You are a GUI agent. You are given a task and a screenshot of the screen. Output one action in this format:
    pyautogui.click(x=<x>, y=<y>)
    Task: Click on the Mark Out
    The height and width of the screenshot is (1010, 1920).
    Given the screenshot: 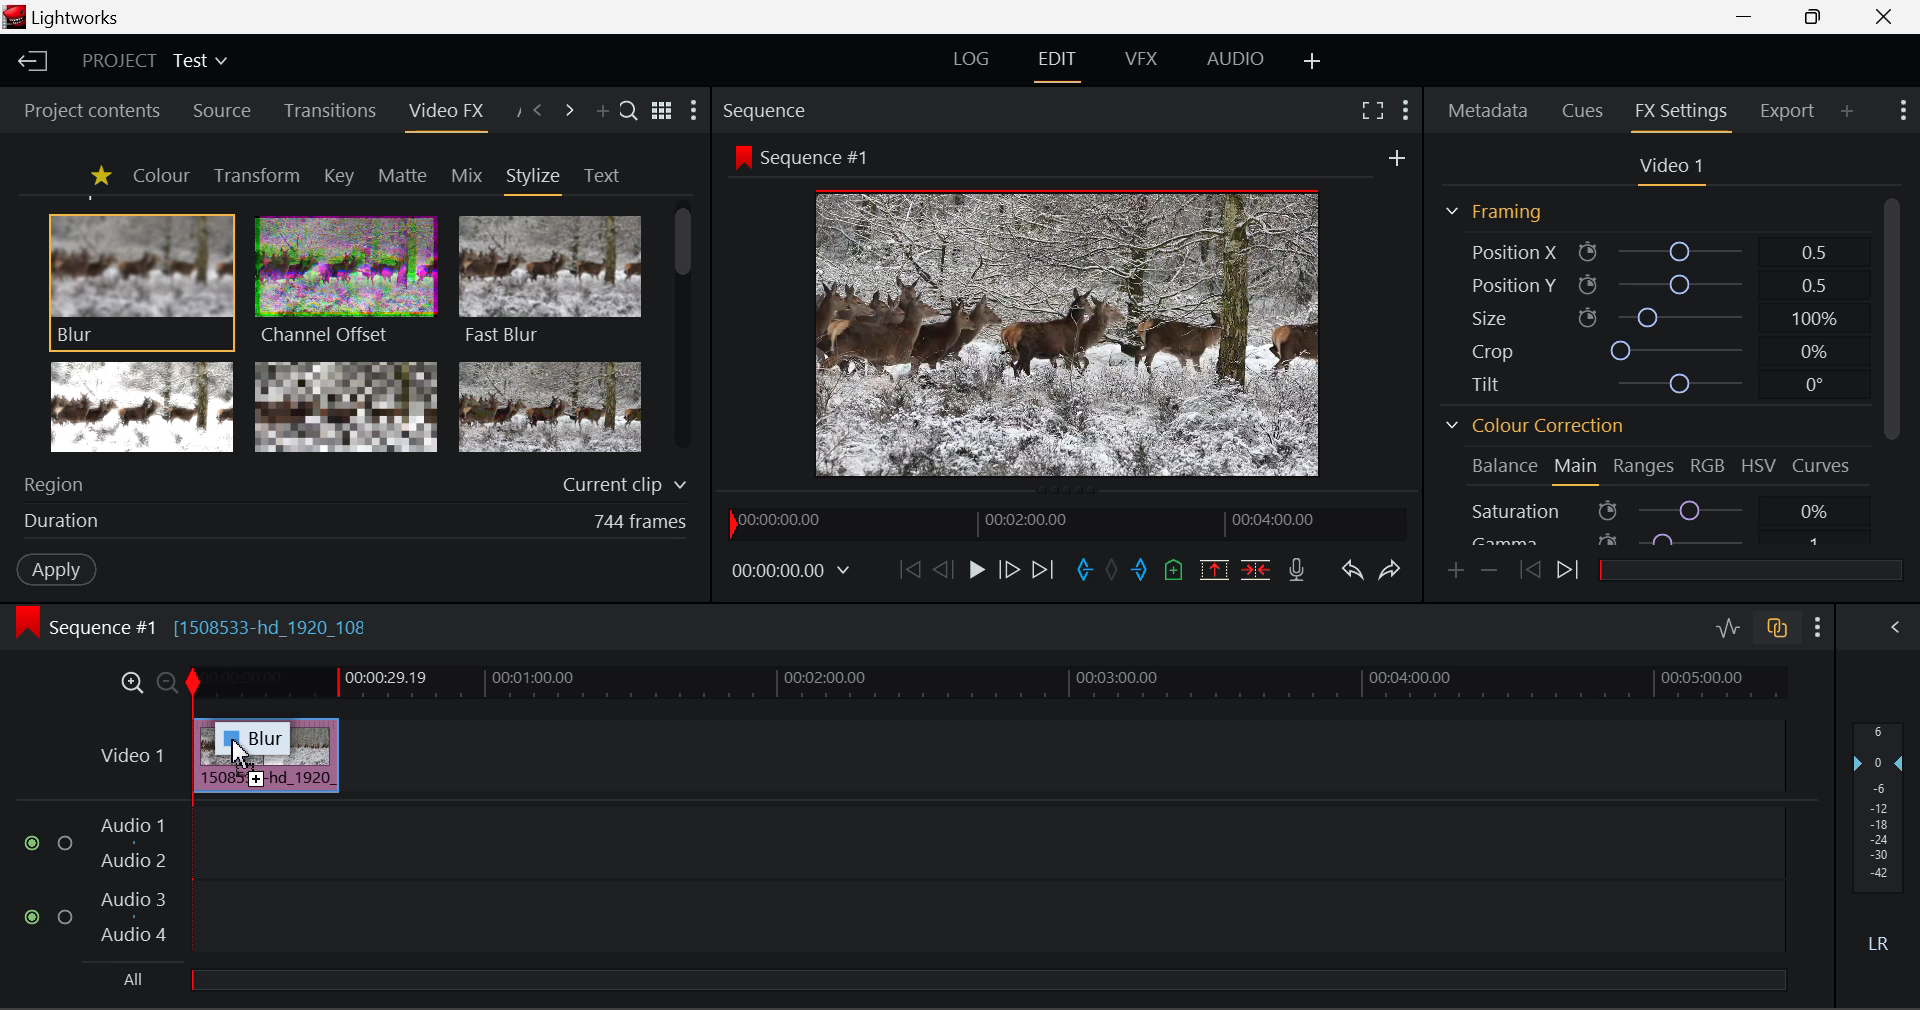 What is the action you would take?
    pyautogui.click(x=1140, y=565)
    